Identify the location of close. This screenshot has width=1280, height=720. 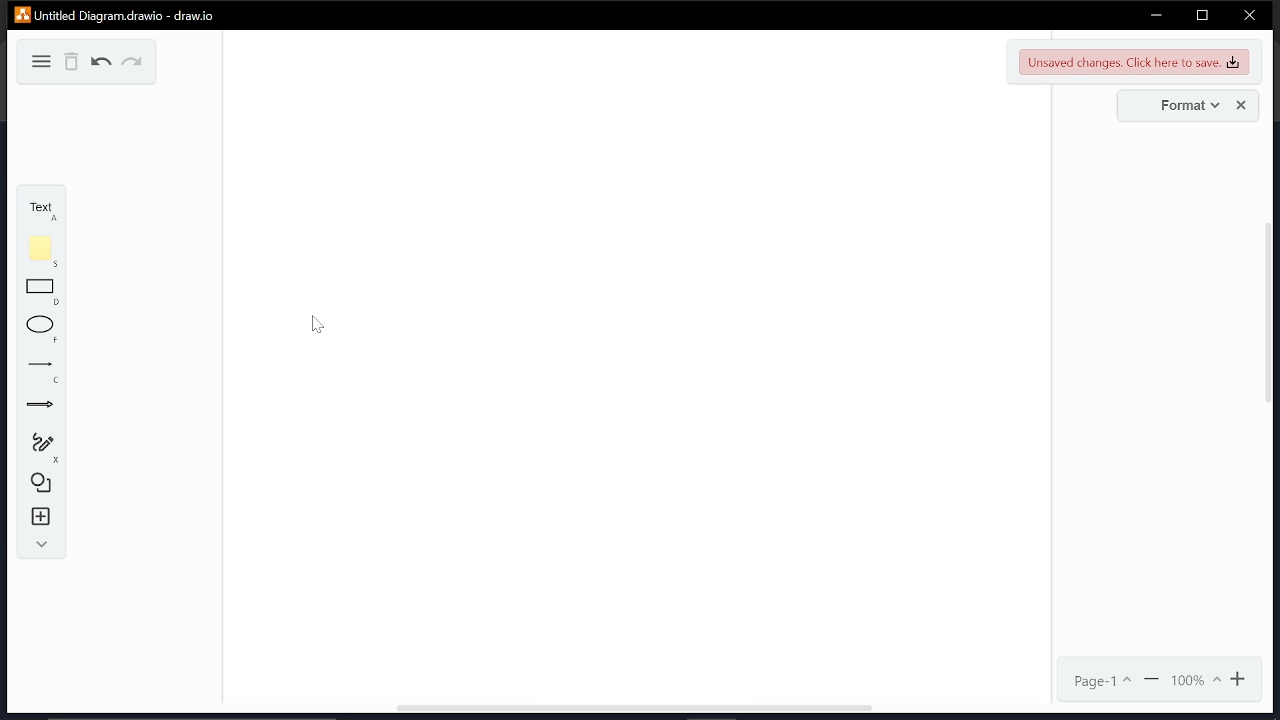
(1242, 106).